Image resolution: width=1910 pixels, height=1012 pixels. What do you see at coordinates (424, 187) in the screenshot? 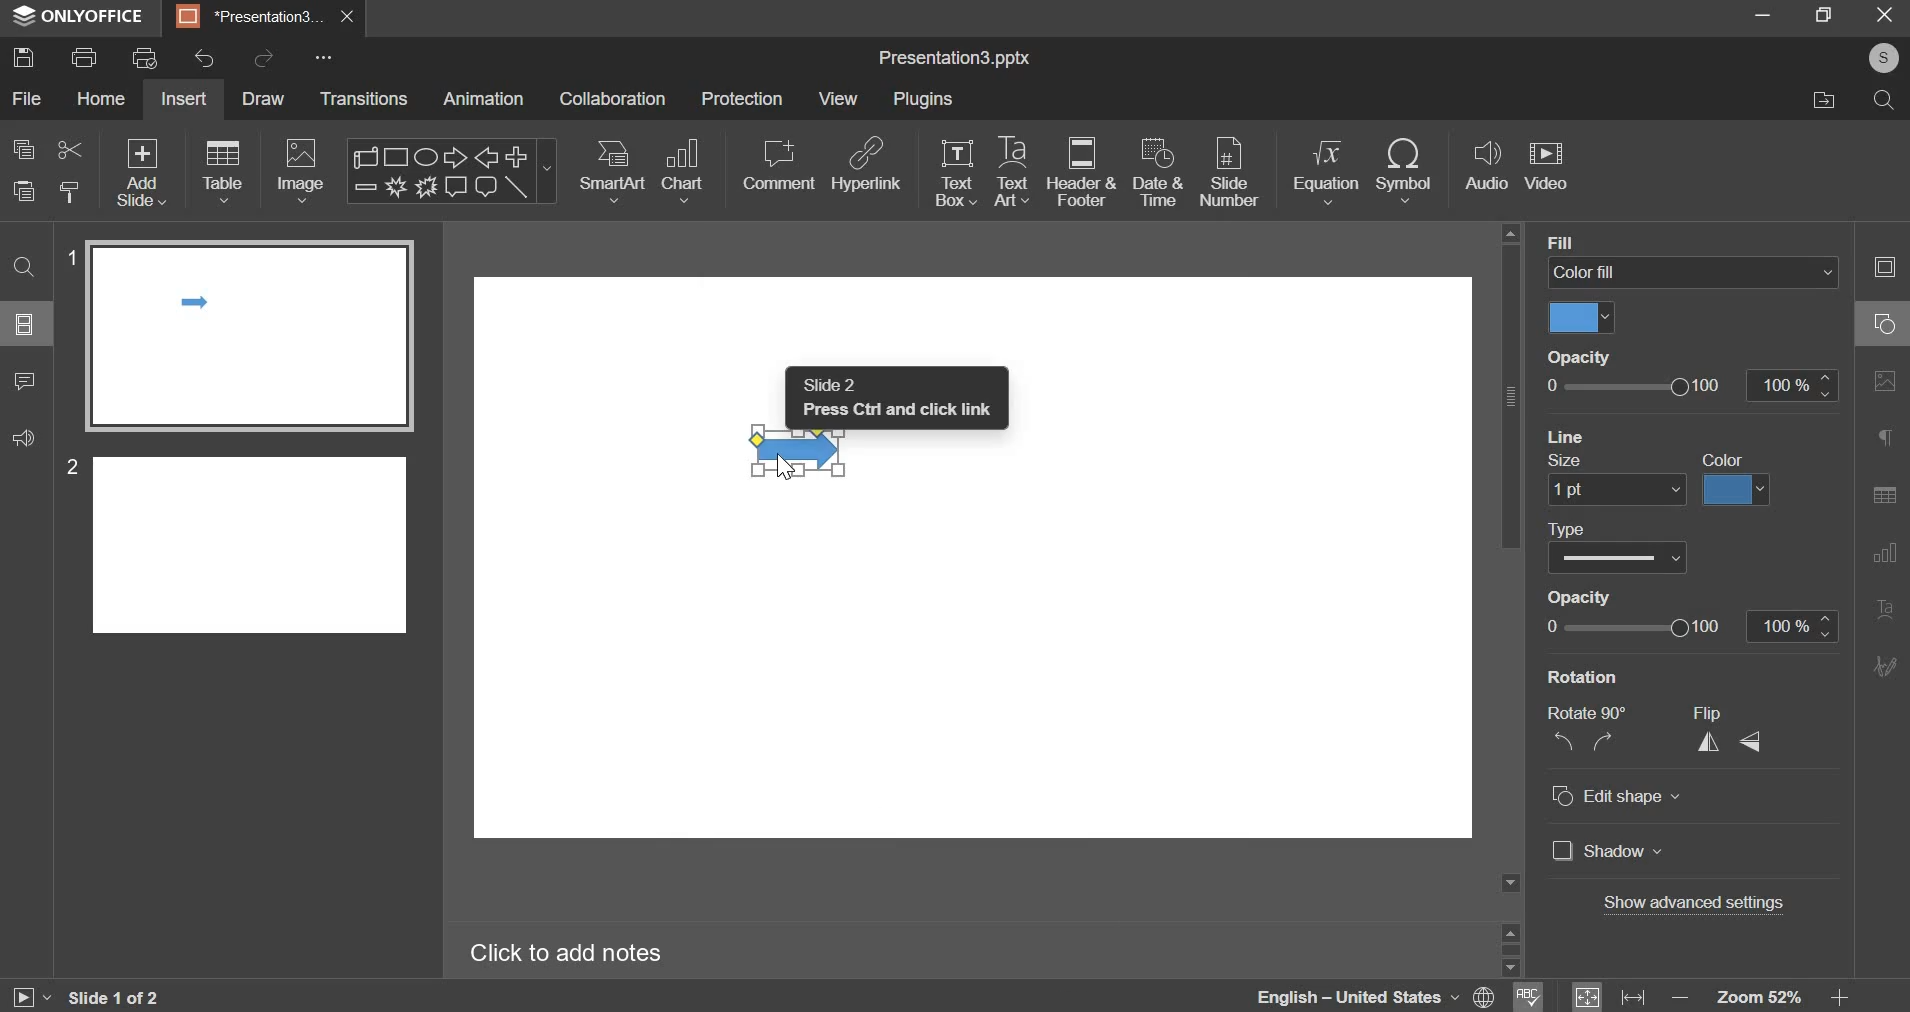
I see `explosion 2` at bounding box center [424, 187].